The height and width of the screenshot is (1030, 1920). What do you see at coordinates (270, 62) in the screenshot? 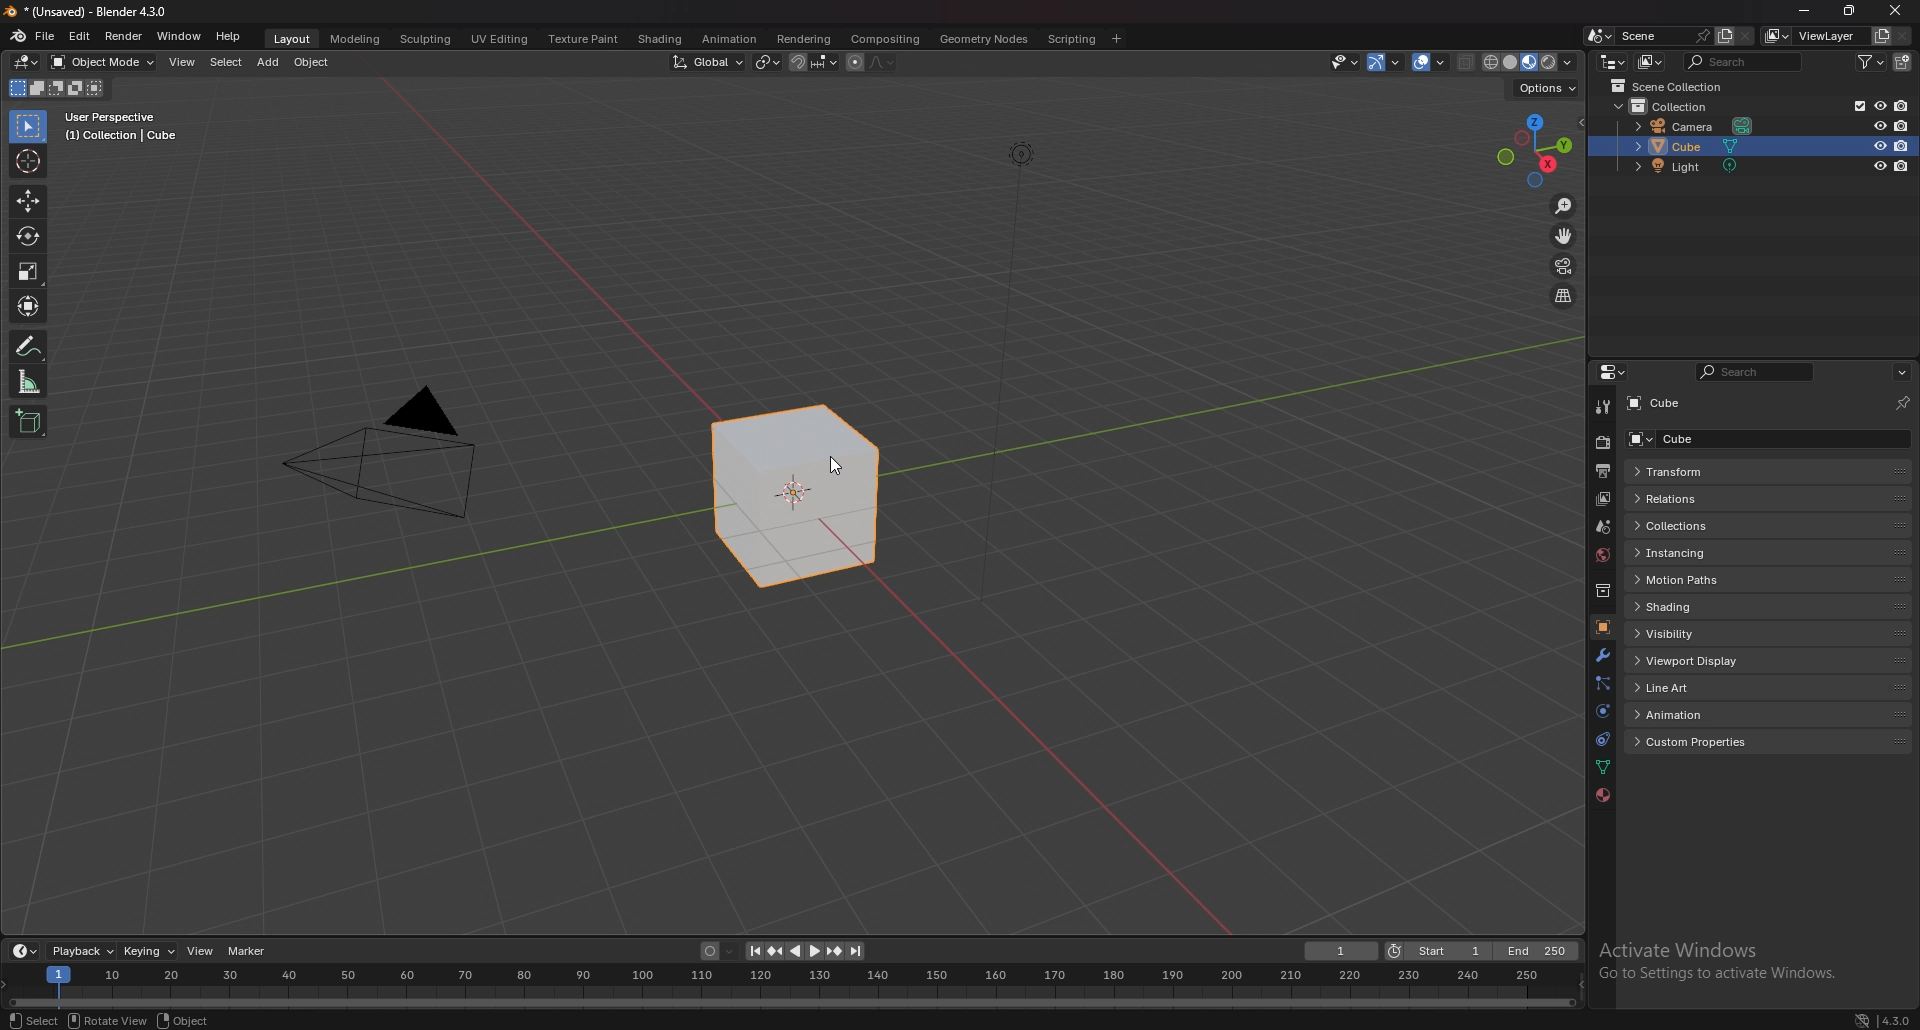
I see `add` at bounding box center [270, 62].